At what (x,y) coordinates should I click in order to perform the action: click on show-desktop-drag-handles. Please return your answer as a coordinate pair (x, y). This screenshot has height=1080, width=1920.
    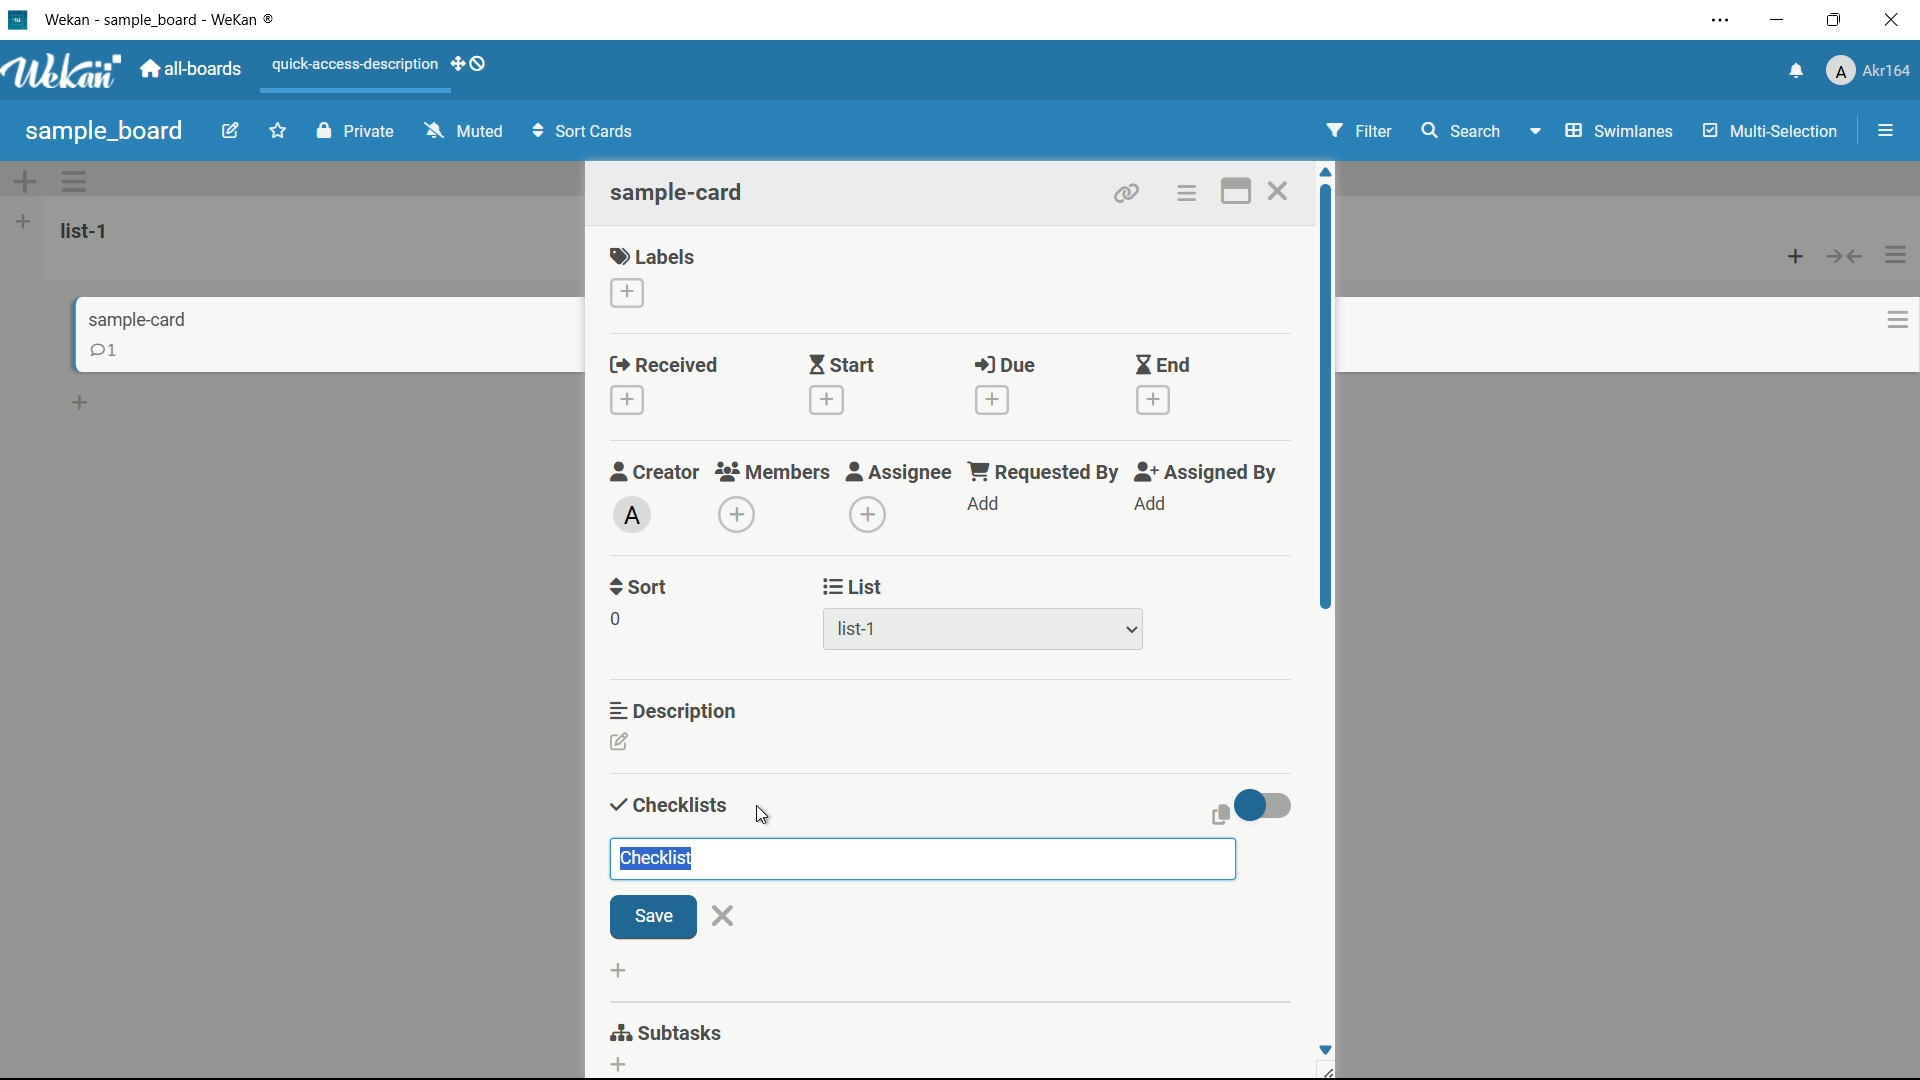
    Looking at the image, I should click on (478, 65).